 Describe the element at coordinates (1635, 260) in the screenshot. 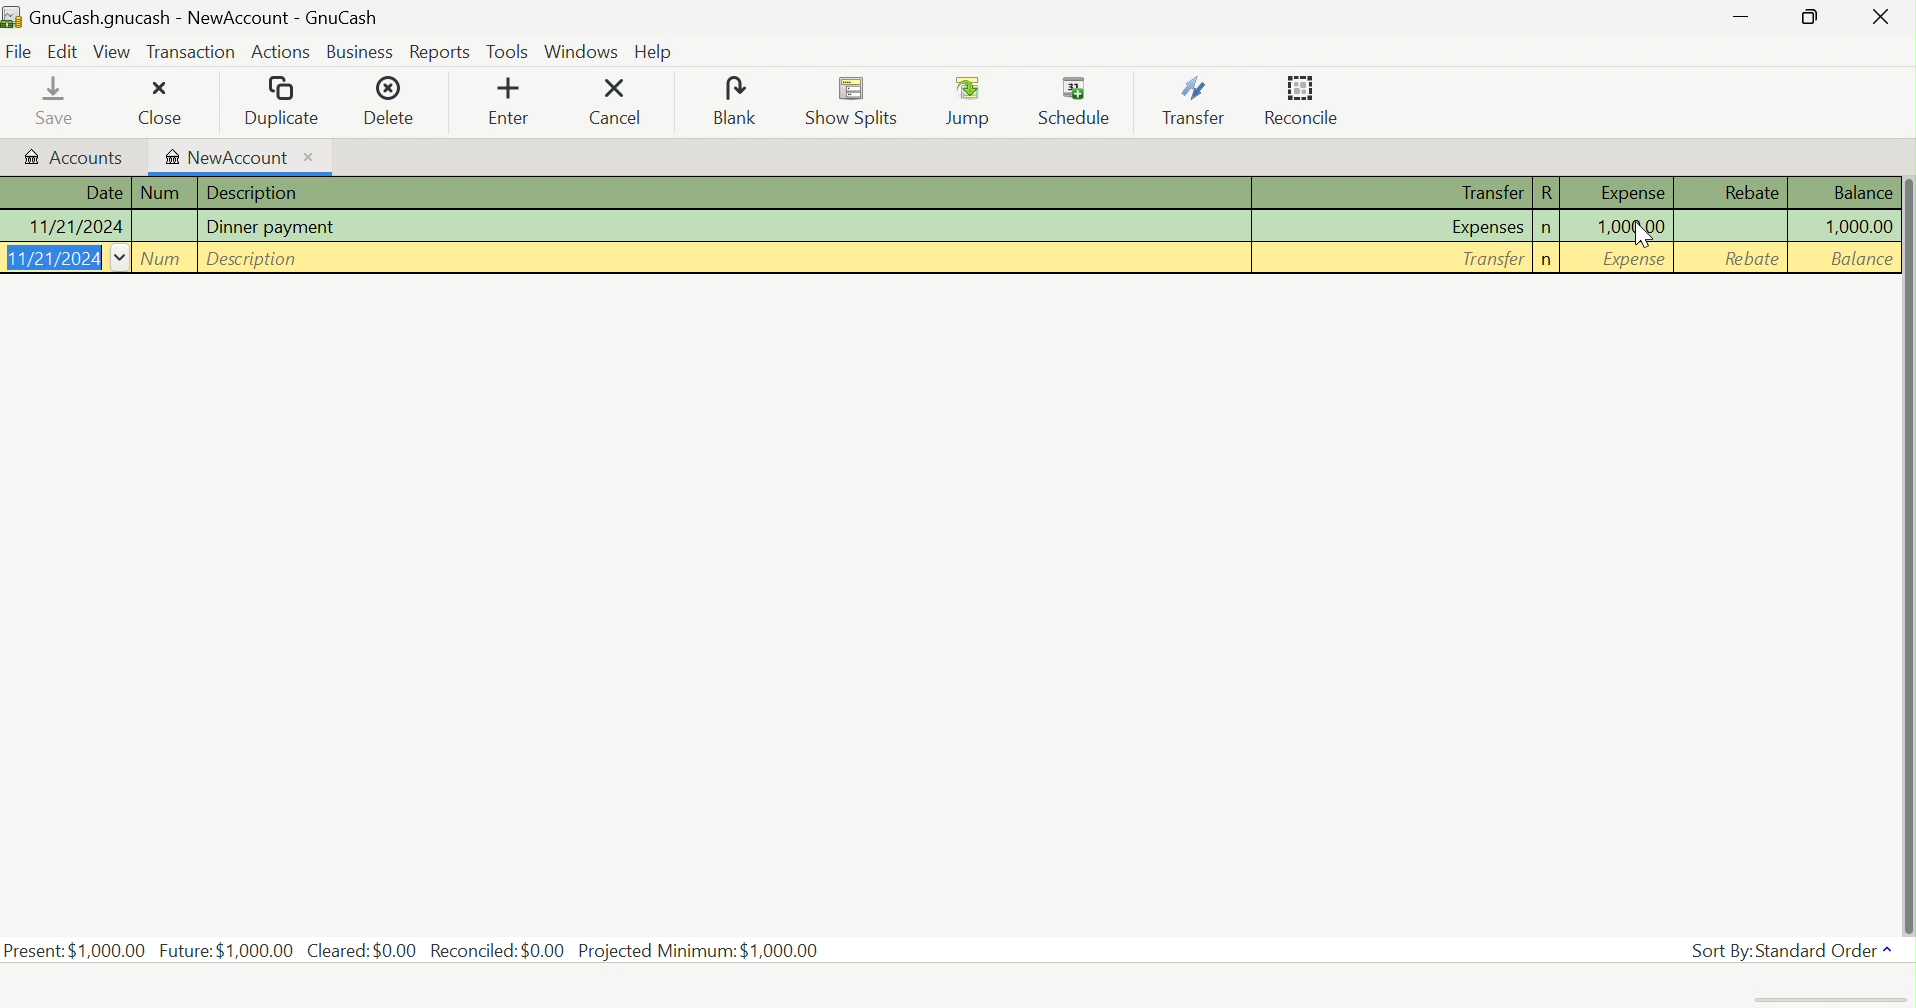

I see `Expense` at that location.